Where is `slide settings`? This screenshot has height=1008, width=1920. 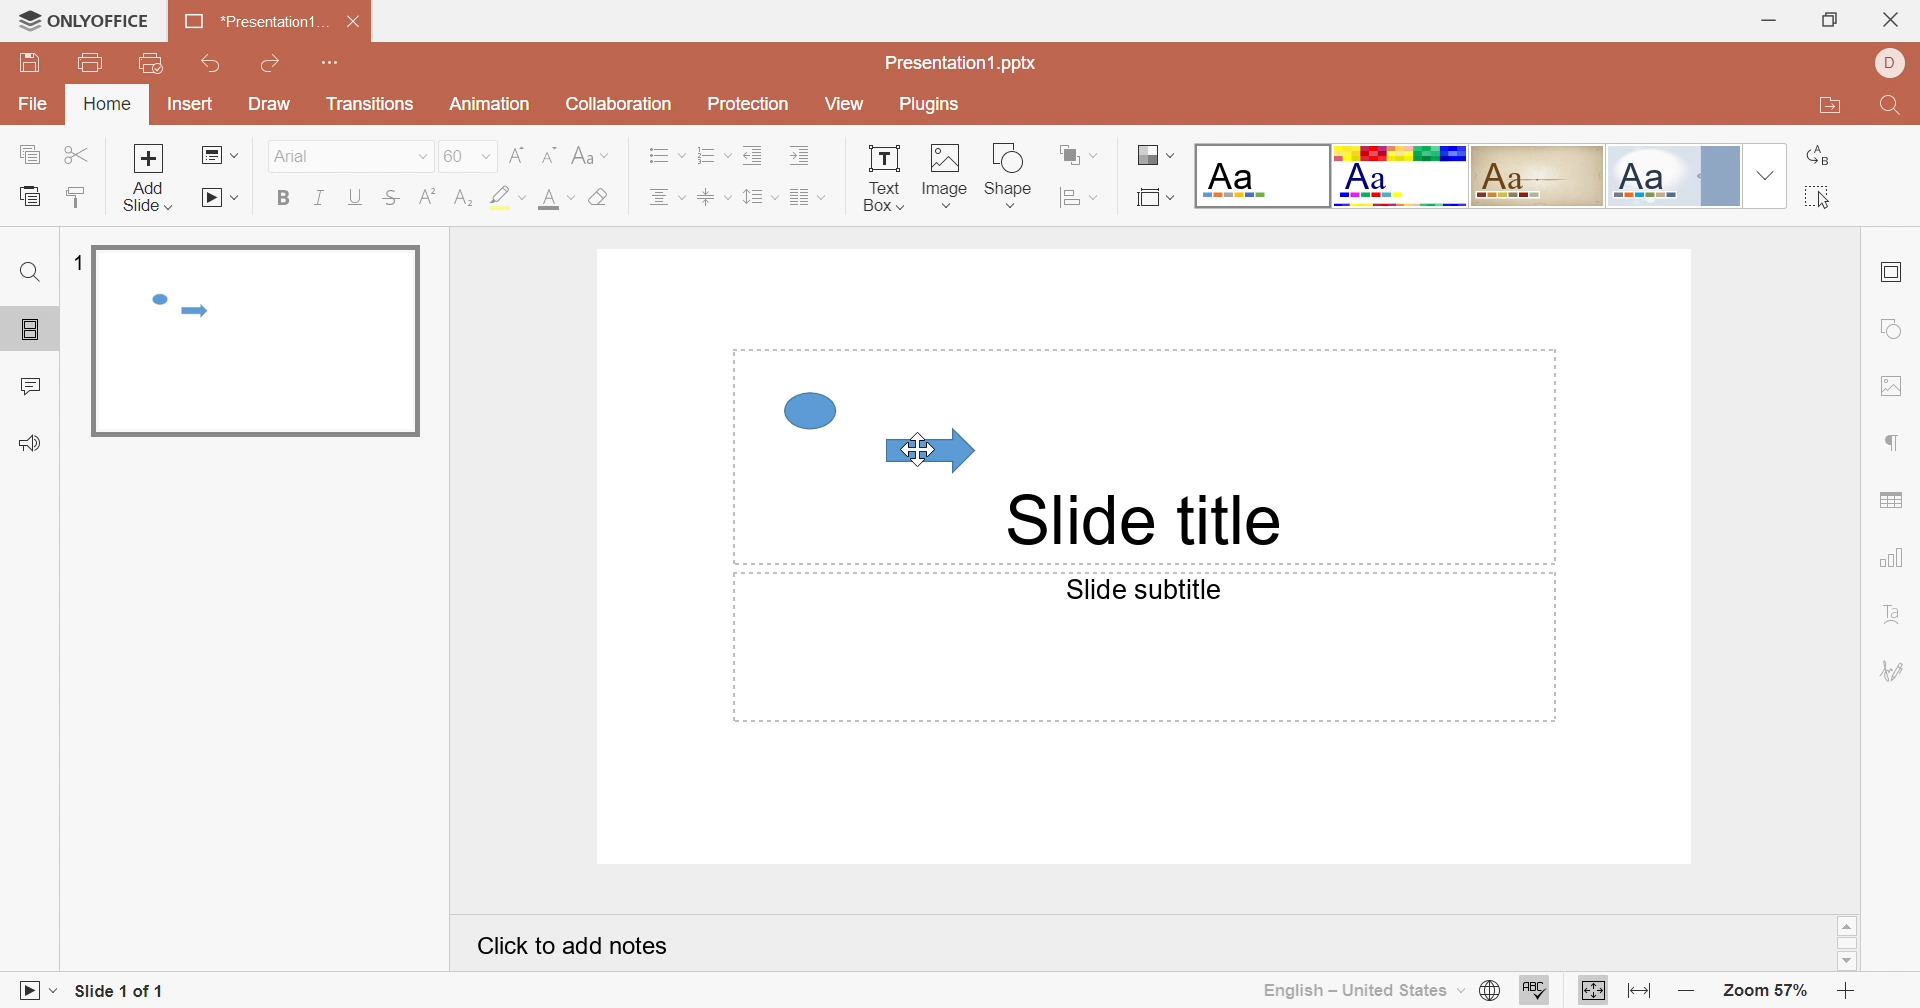 slide settings is located at coordinates (1894, 274).